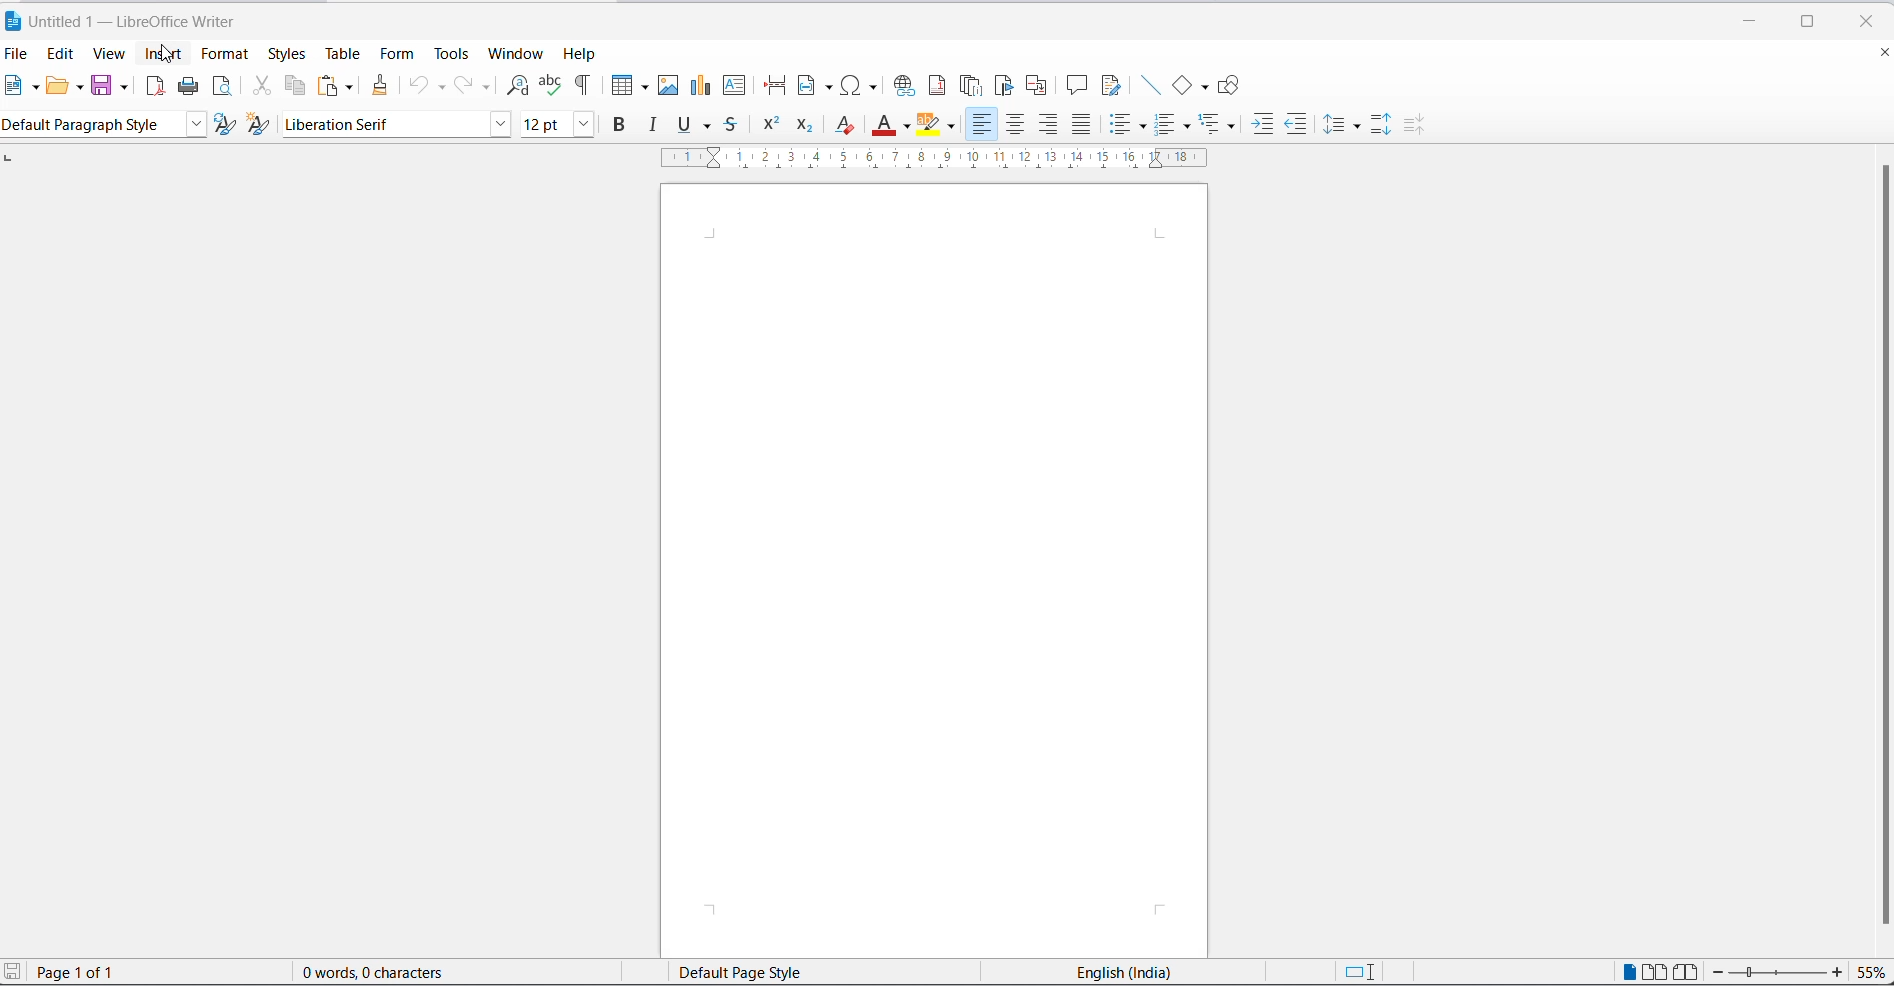 The height and width of the screenshot is (986, 1894). I want to click on underline, so click(709, 127).